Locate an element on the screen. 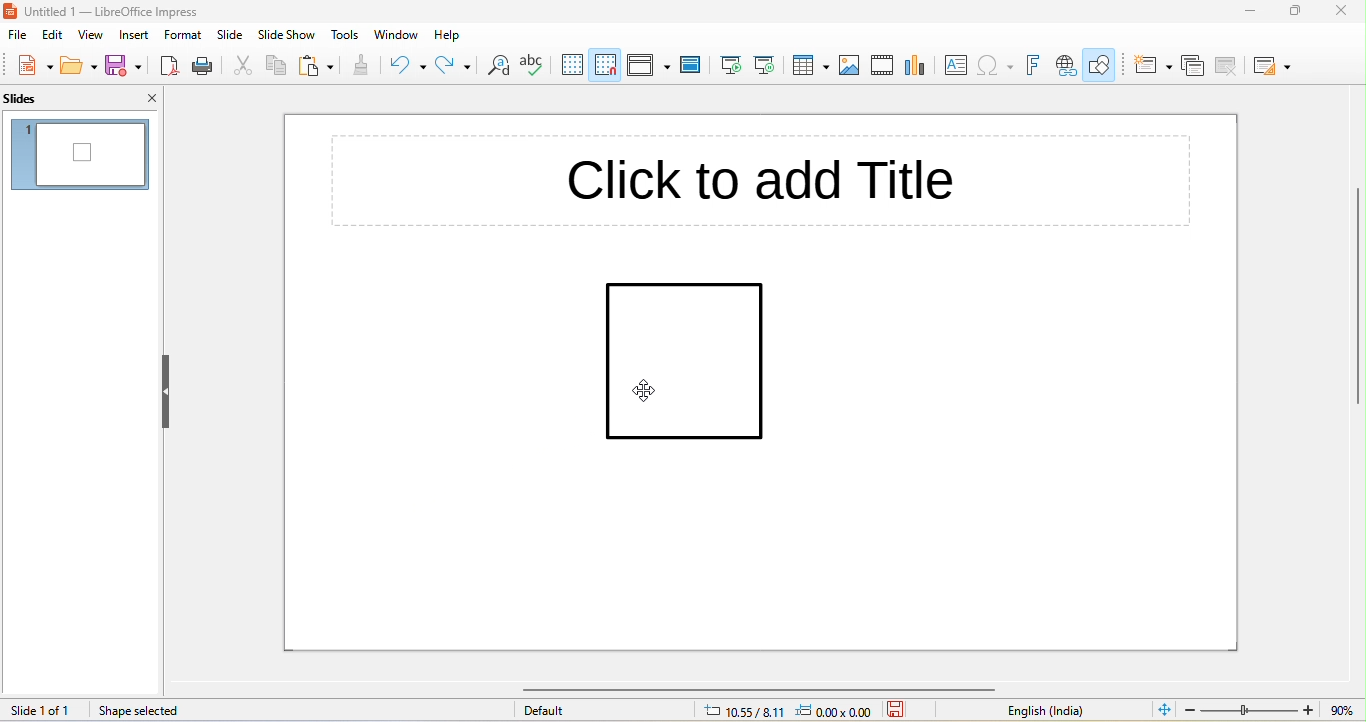 This screenshot has width=1366, height=722. shape is located at coordinates (680, 362).